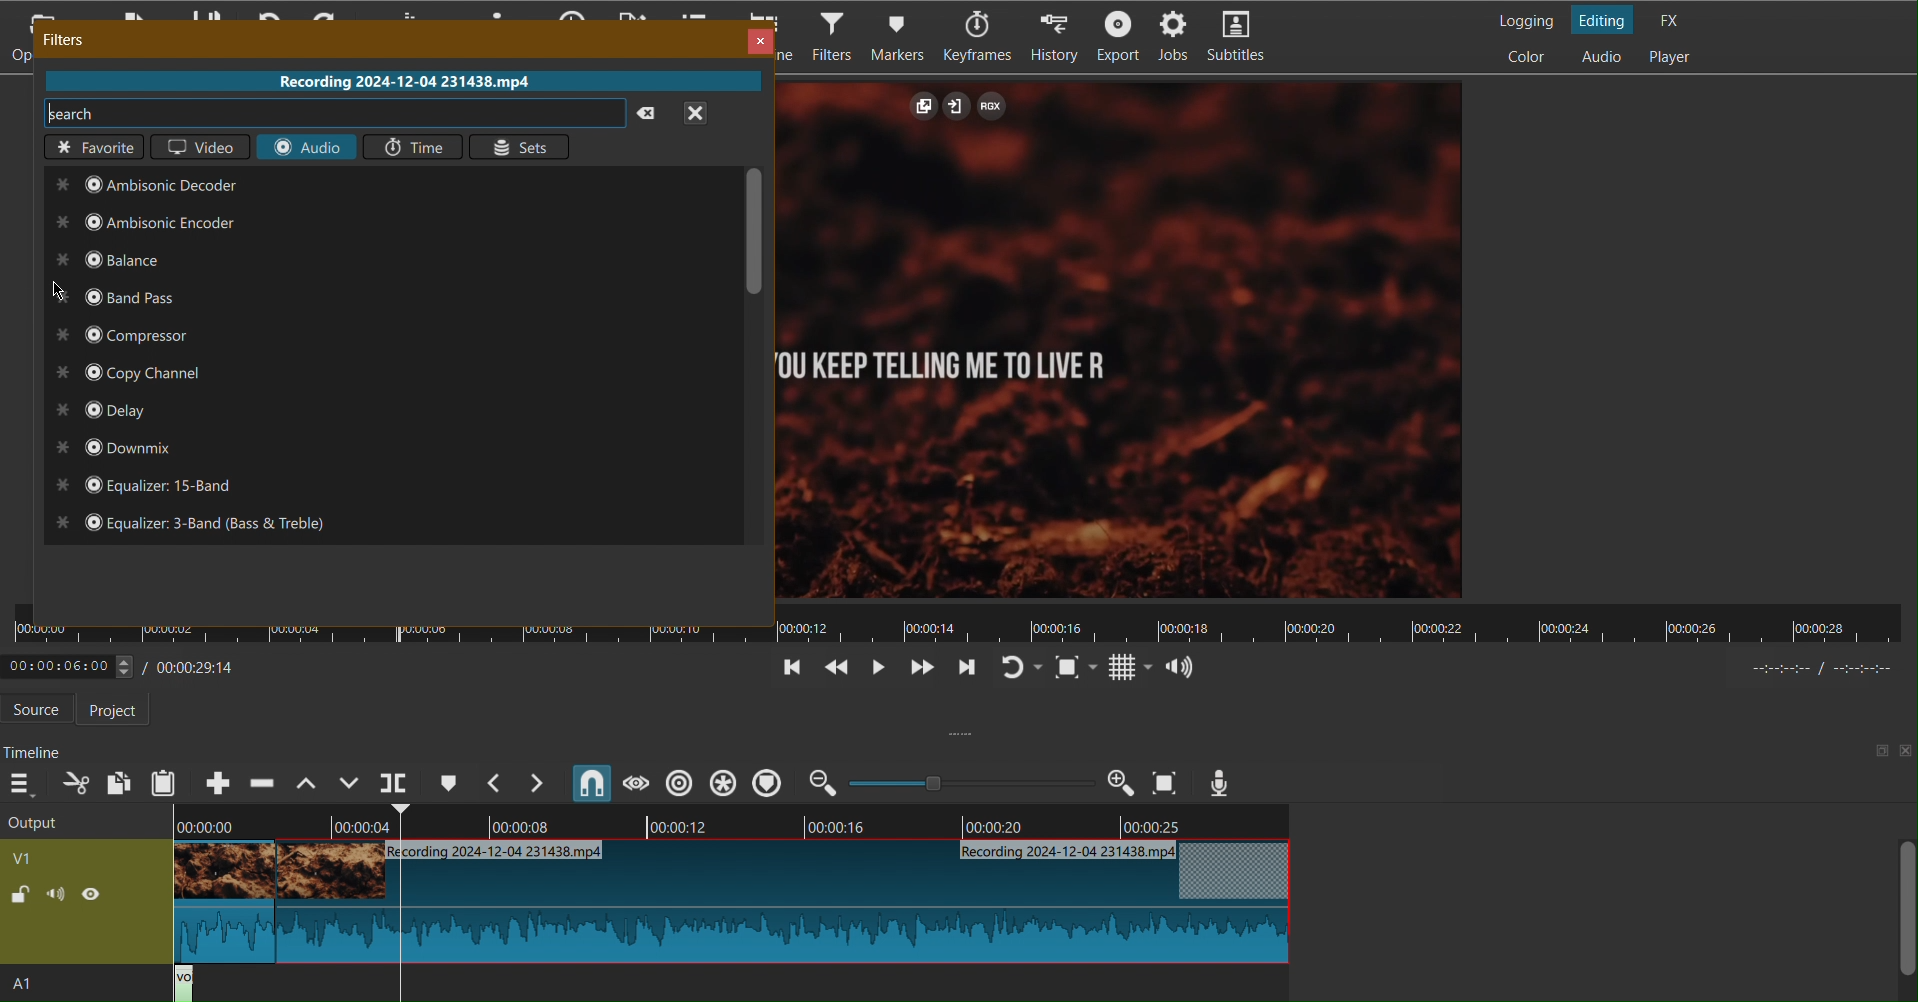  Describe the element at coordinates (965, 670) in the screenshot. I see `Jump Forward` at that location.